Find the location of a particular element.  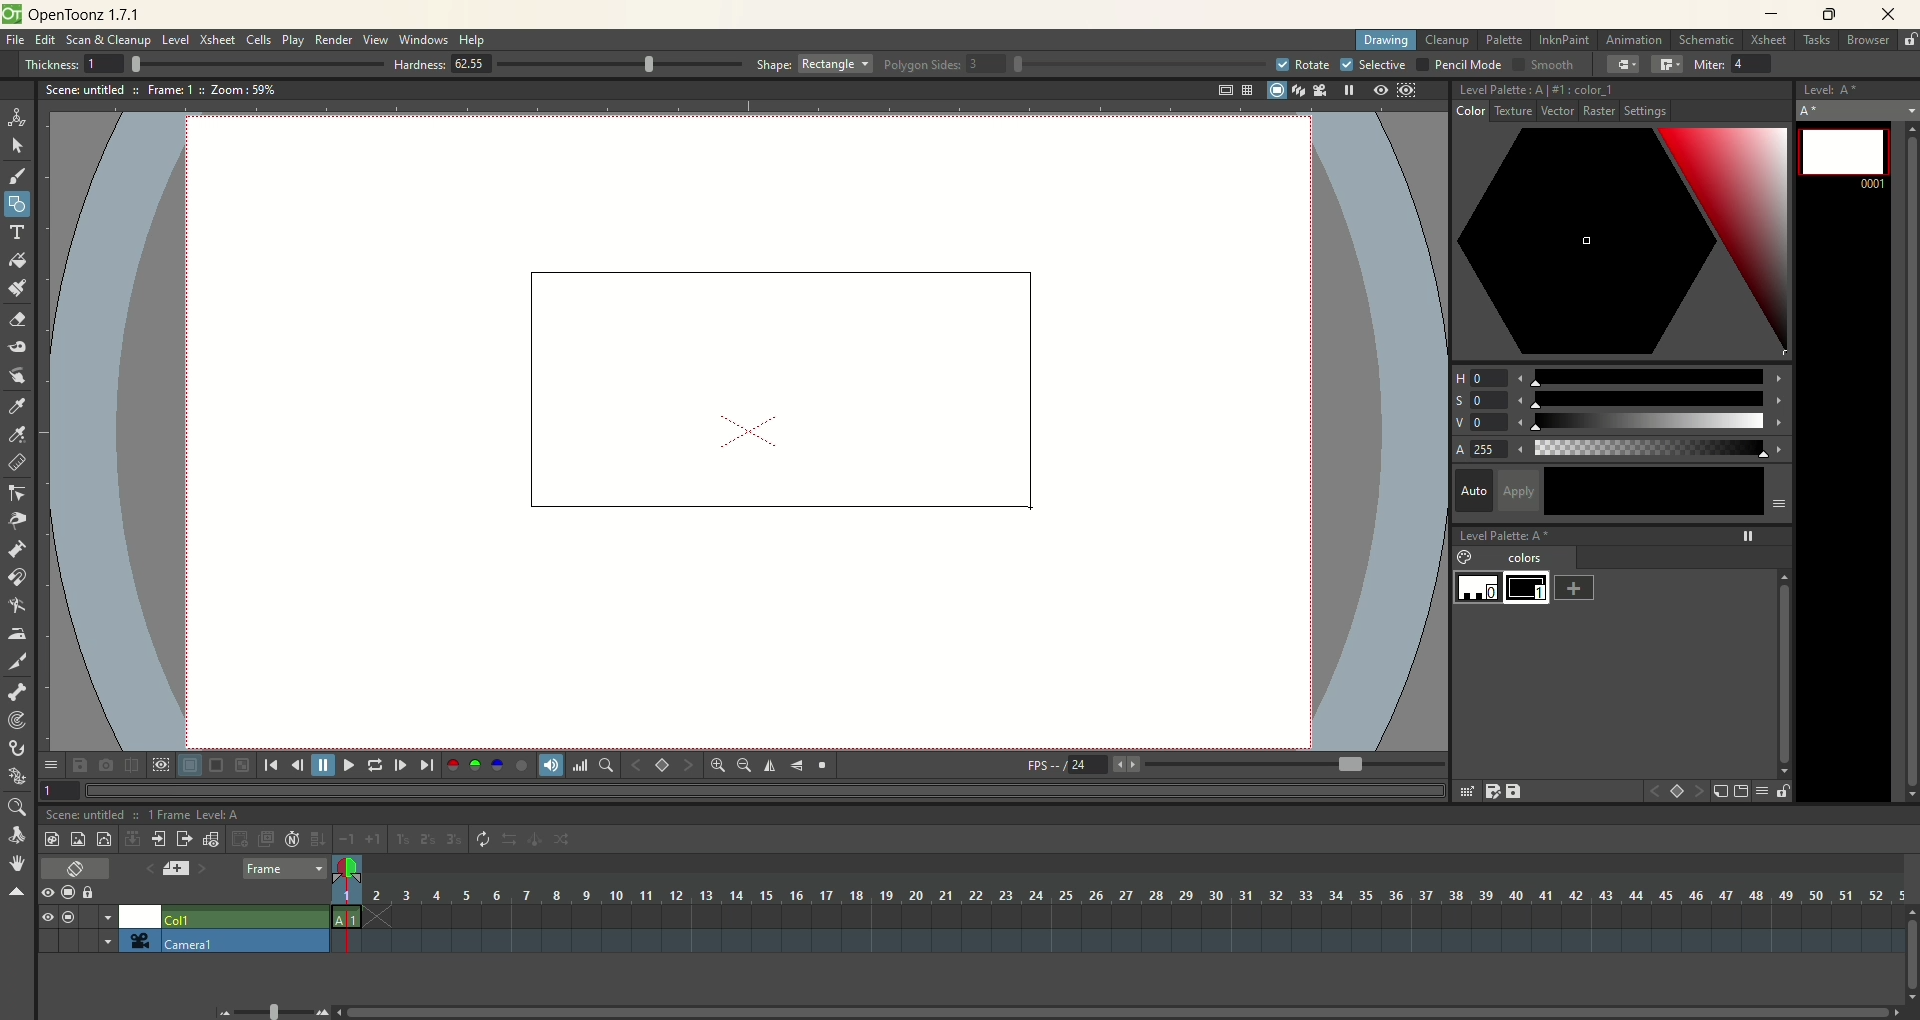

settings is located at coordinates (1544, 114).